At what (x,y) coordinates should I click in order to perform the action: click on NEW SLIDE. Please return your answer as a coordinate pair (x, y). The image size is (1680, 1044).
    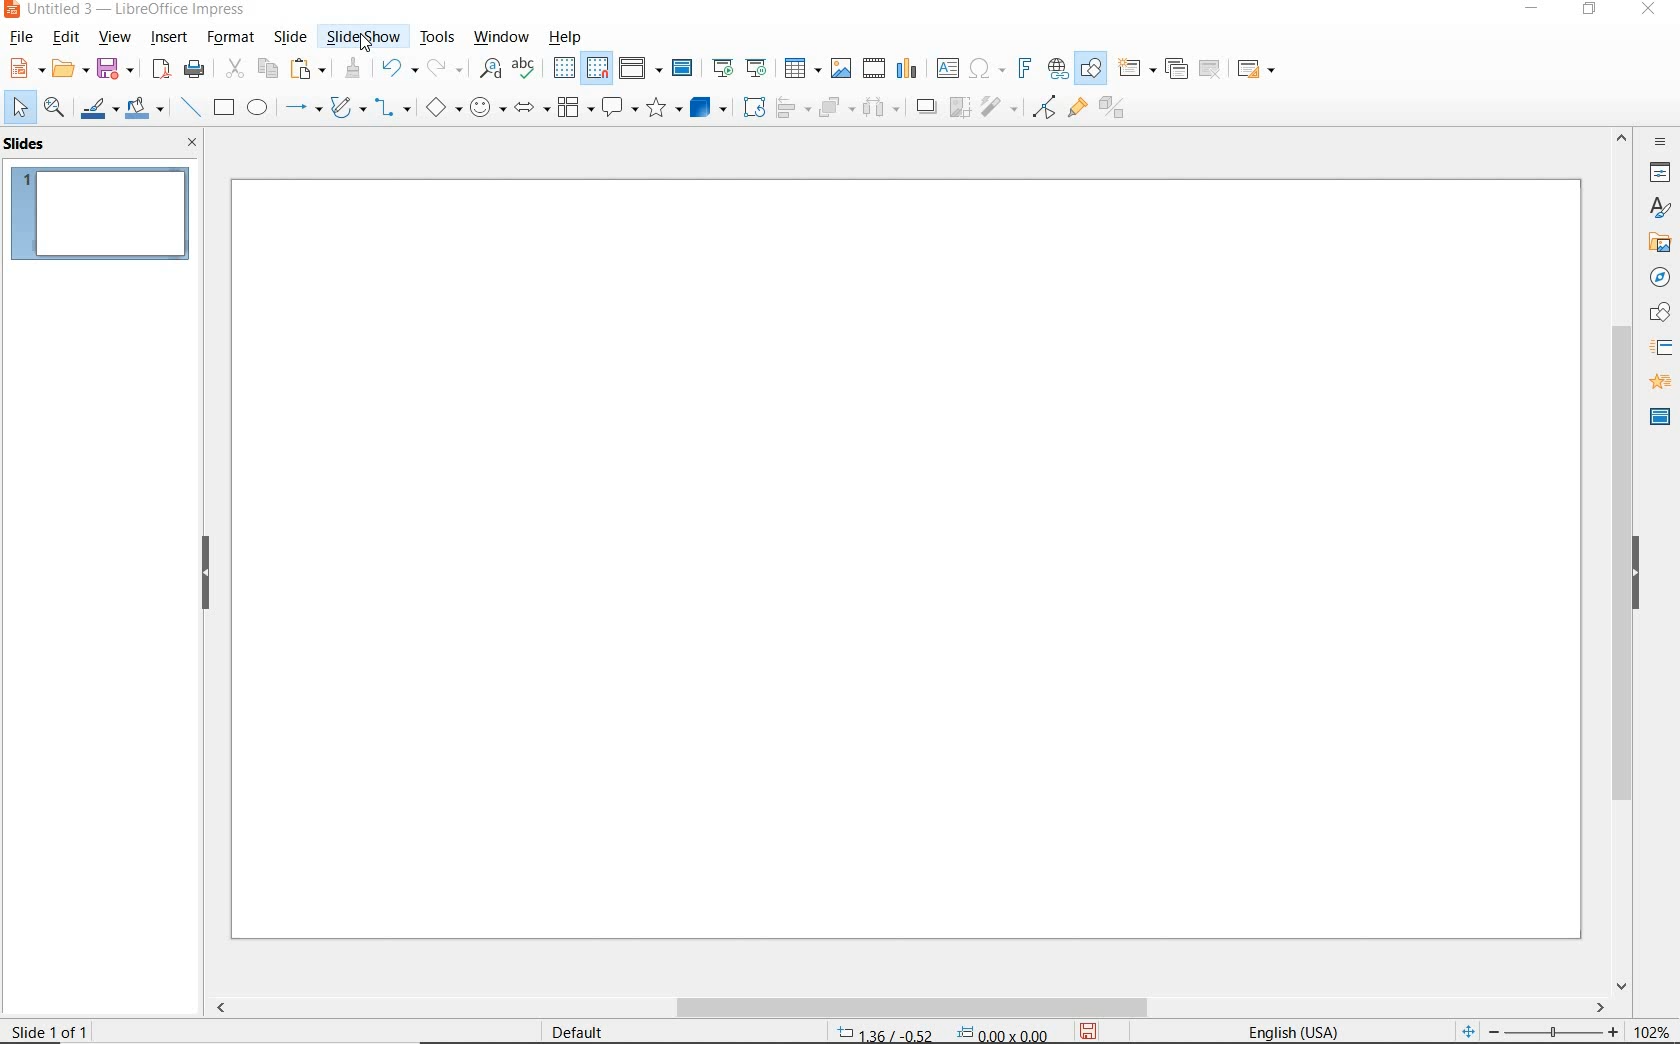
    Looking at the image, I should click on (1136, 69).